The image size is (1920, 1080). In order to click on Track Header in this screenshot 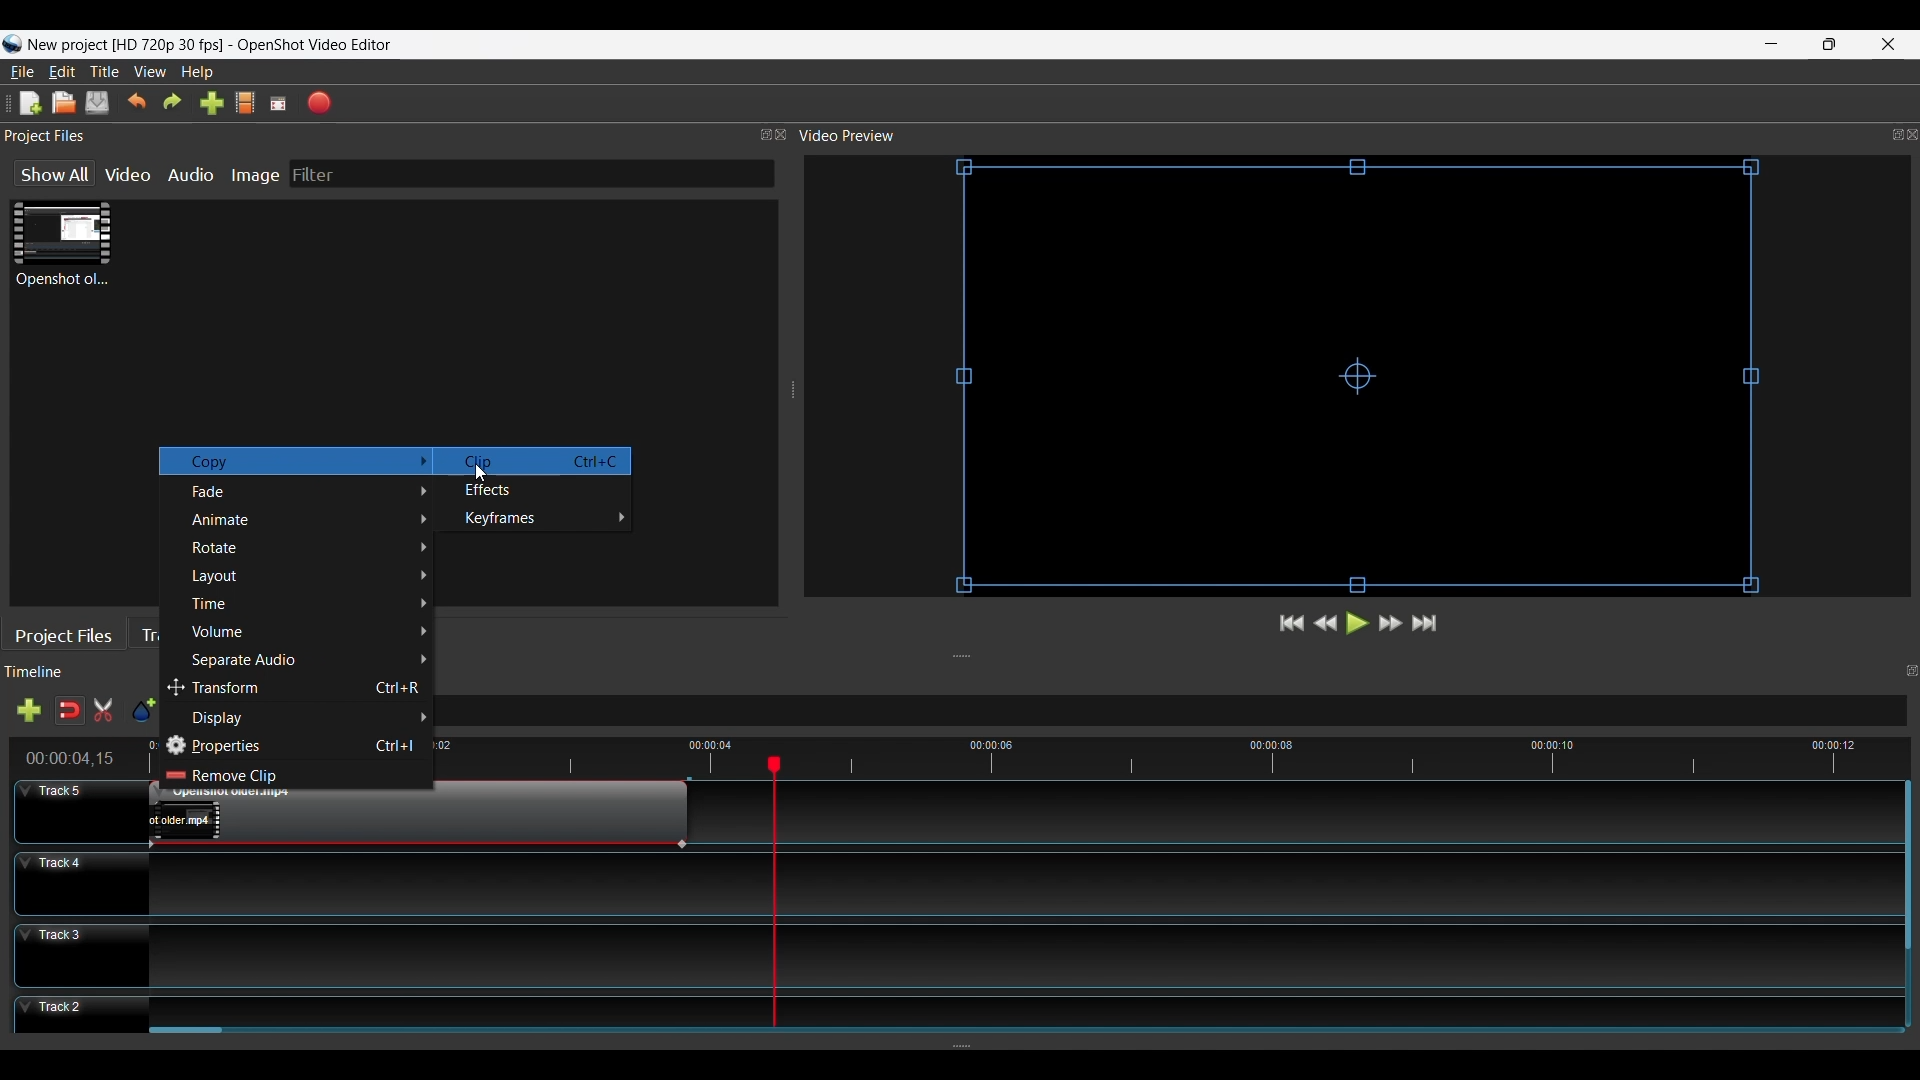, I will do `click(80, 1017)`.